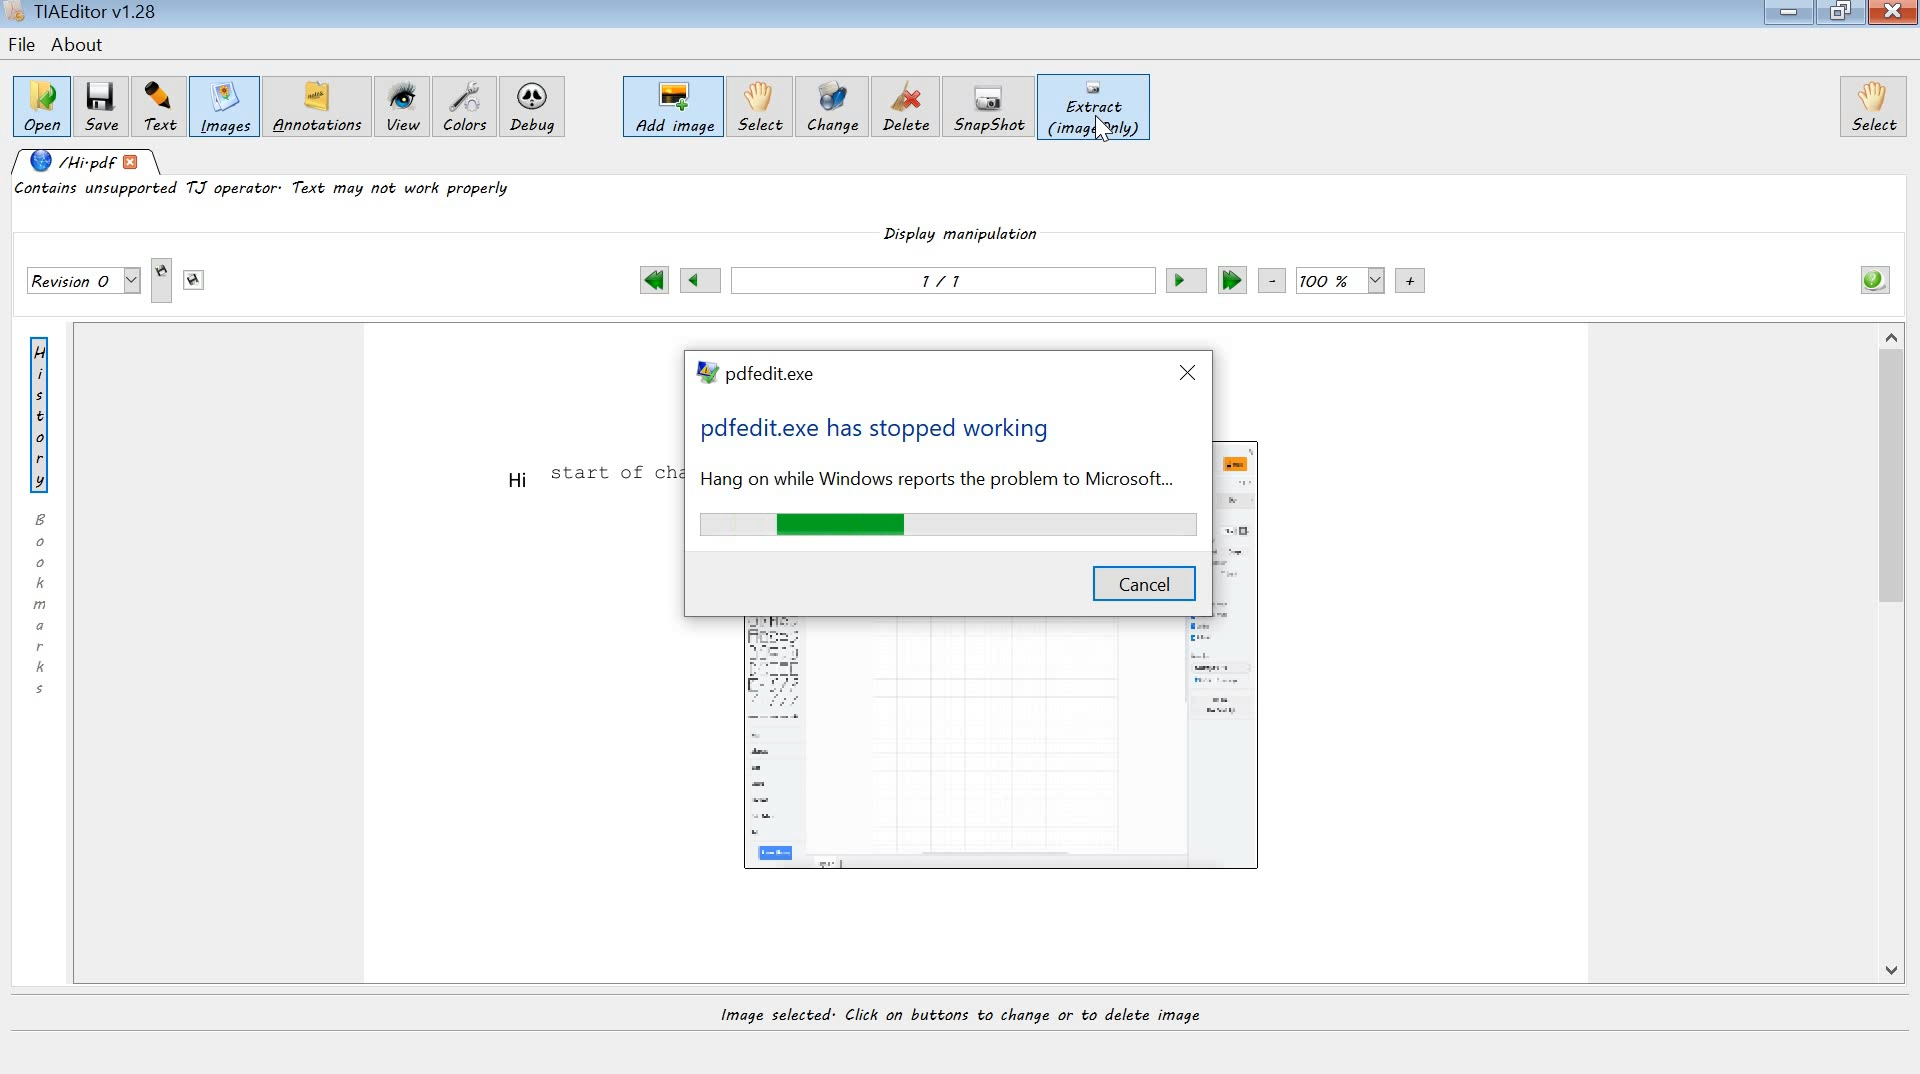 This screenshot has height=1074, width=1920. Describe the element at coordinates (267, 193) in the screenshot. I see `content unsupported TJ operator` at that location.